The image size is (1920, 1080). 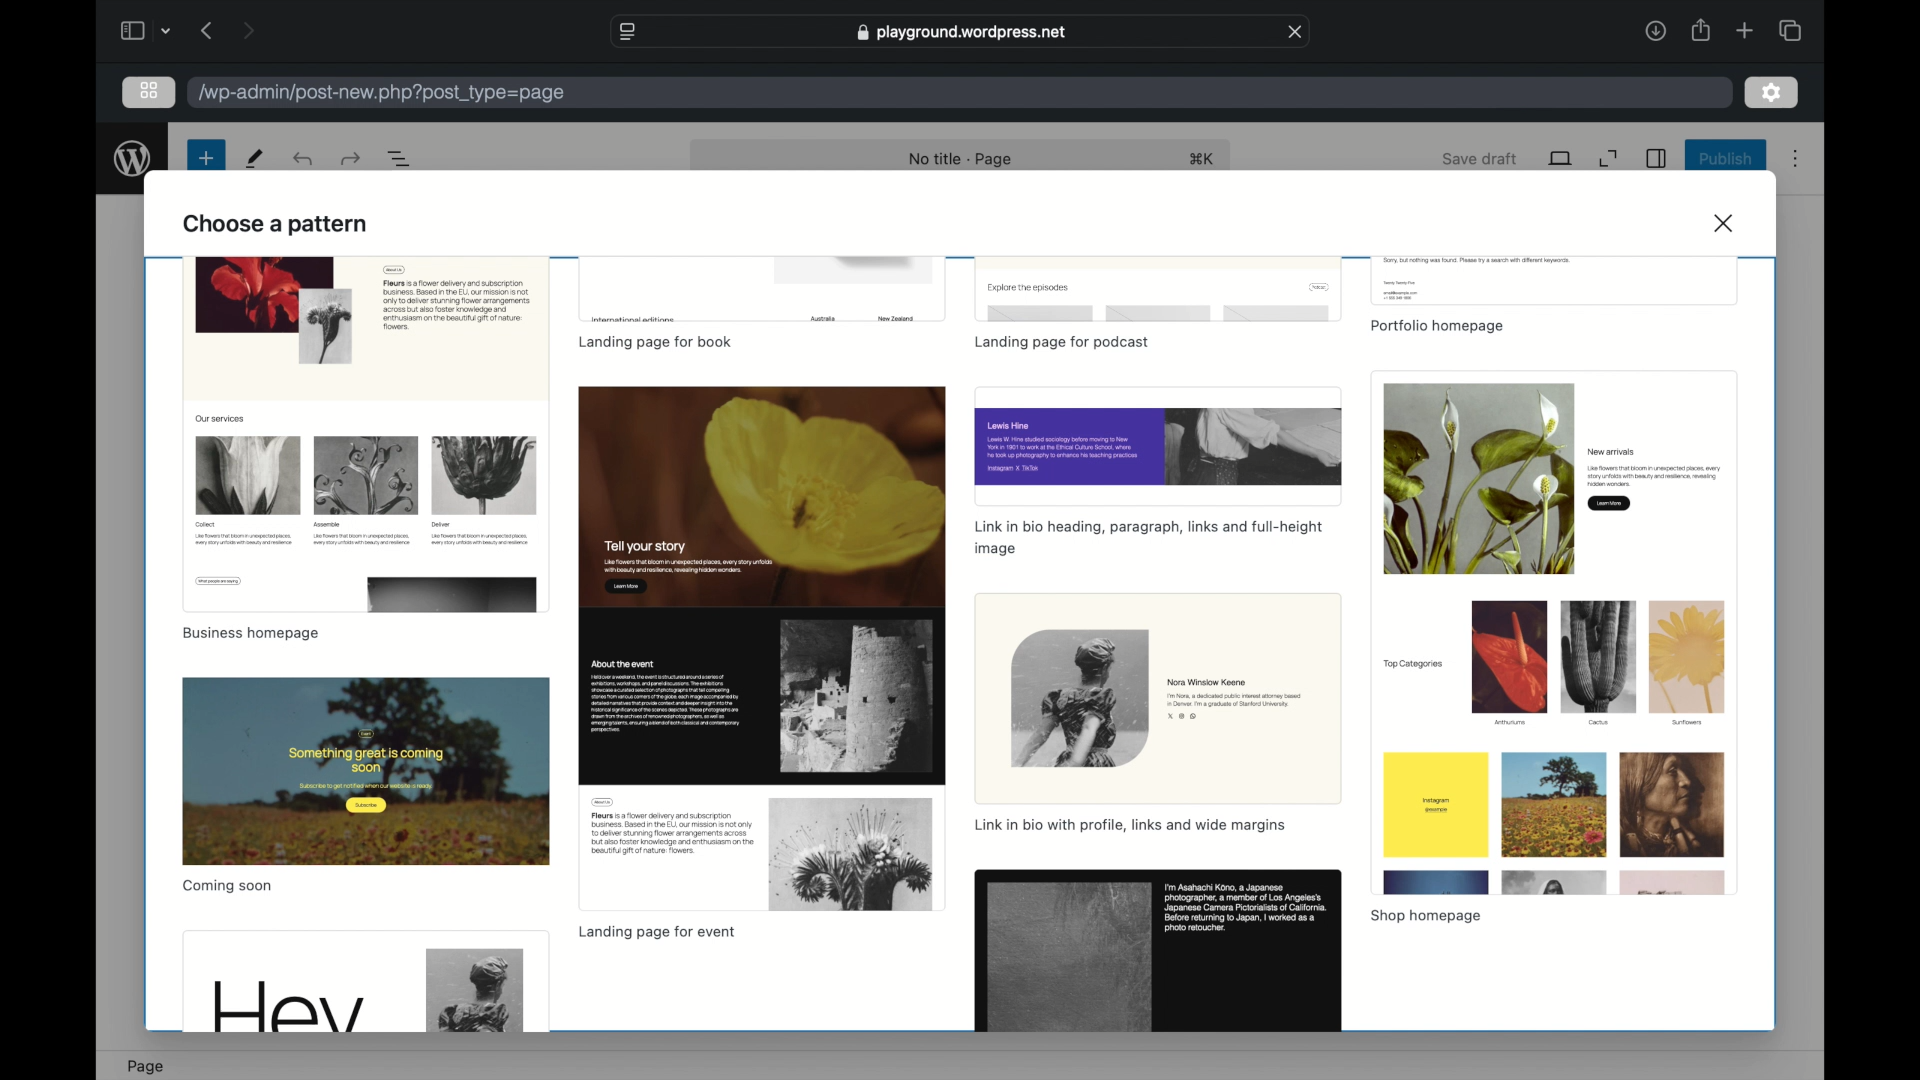 I want to click on template name, so click(x=655, y=341).